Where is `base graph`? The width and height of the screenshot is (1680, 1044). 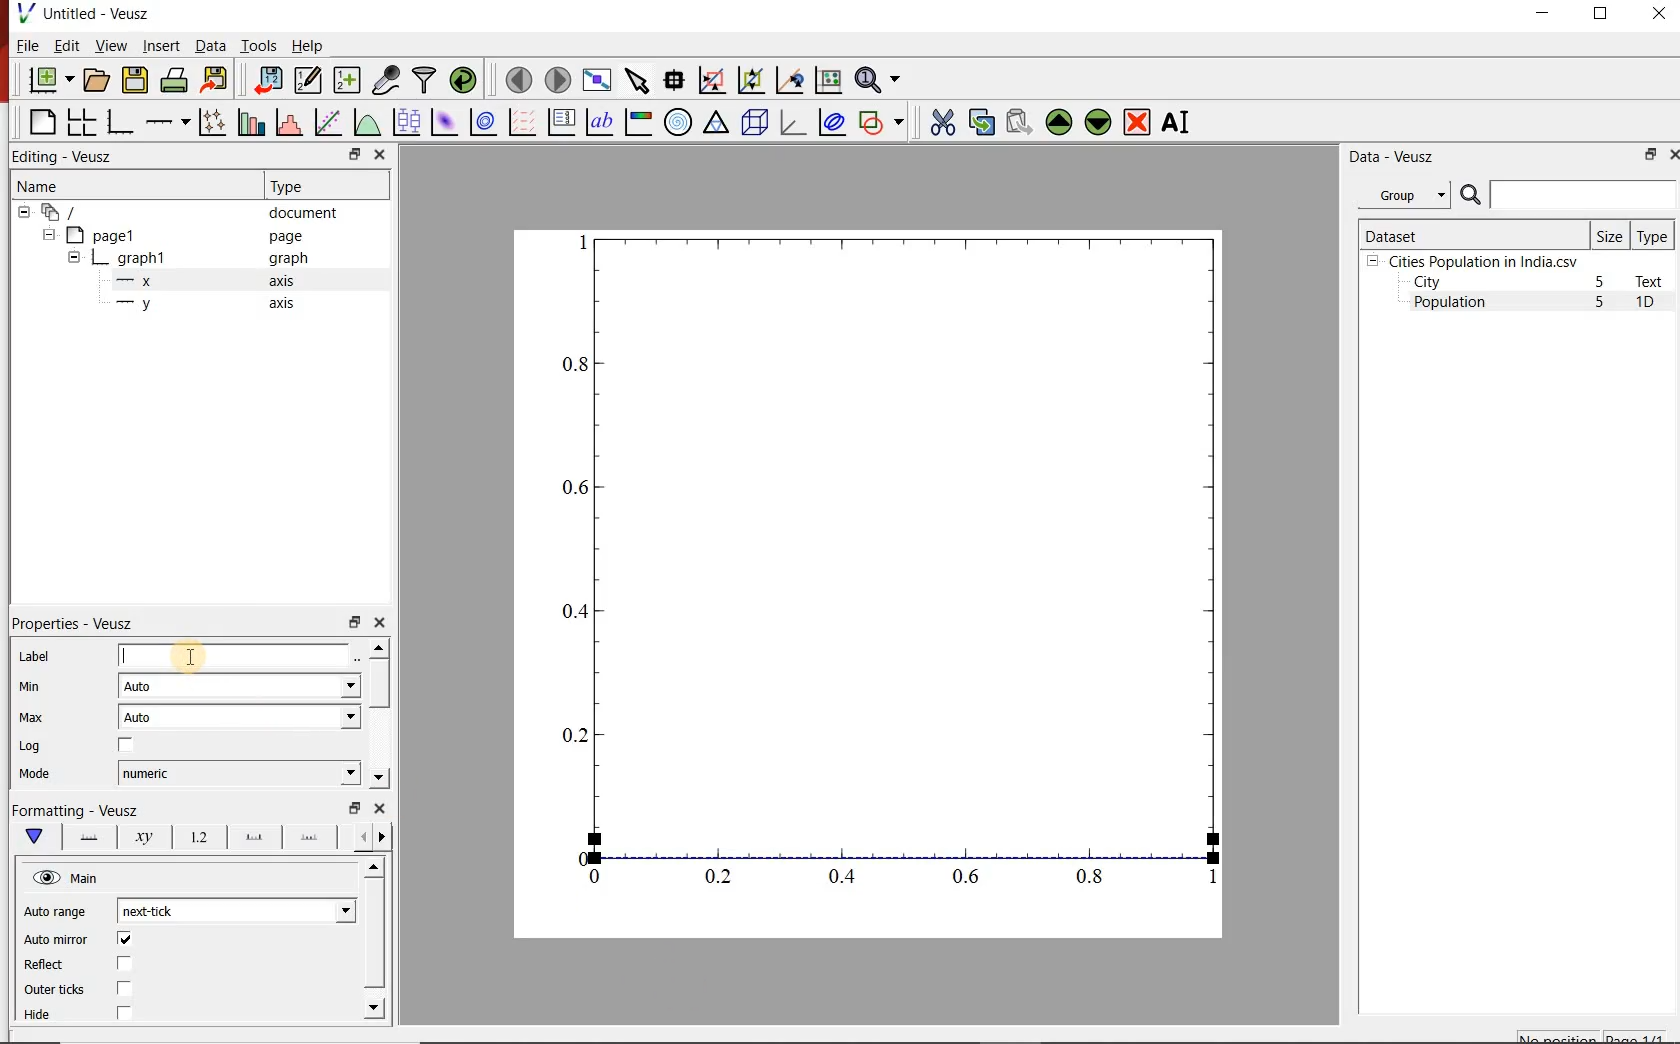
base graph is located at coordinates (118, 122).